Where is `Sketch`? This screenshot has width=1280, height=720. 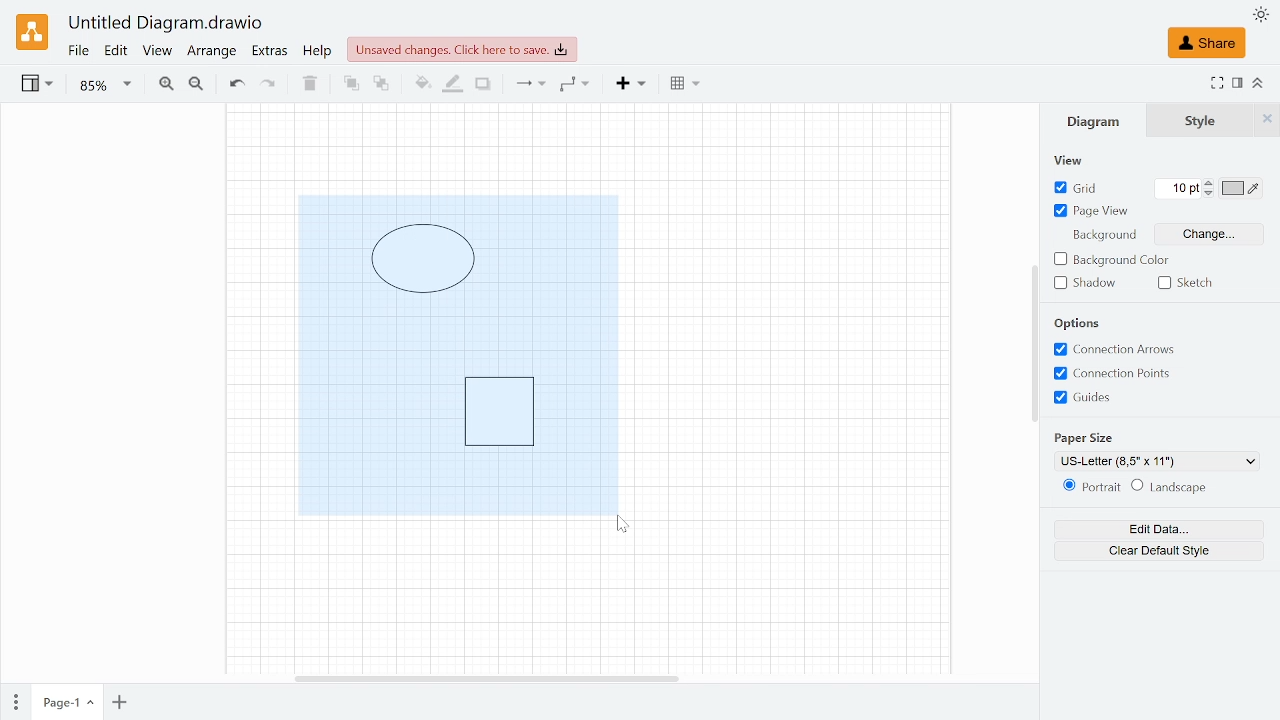
Sketch is located at coordinates (1193, 282).